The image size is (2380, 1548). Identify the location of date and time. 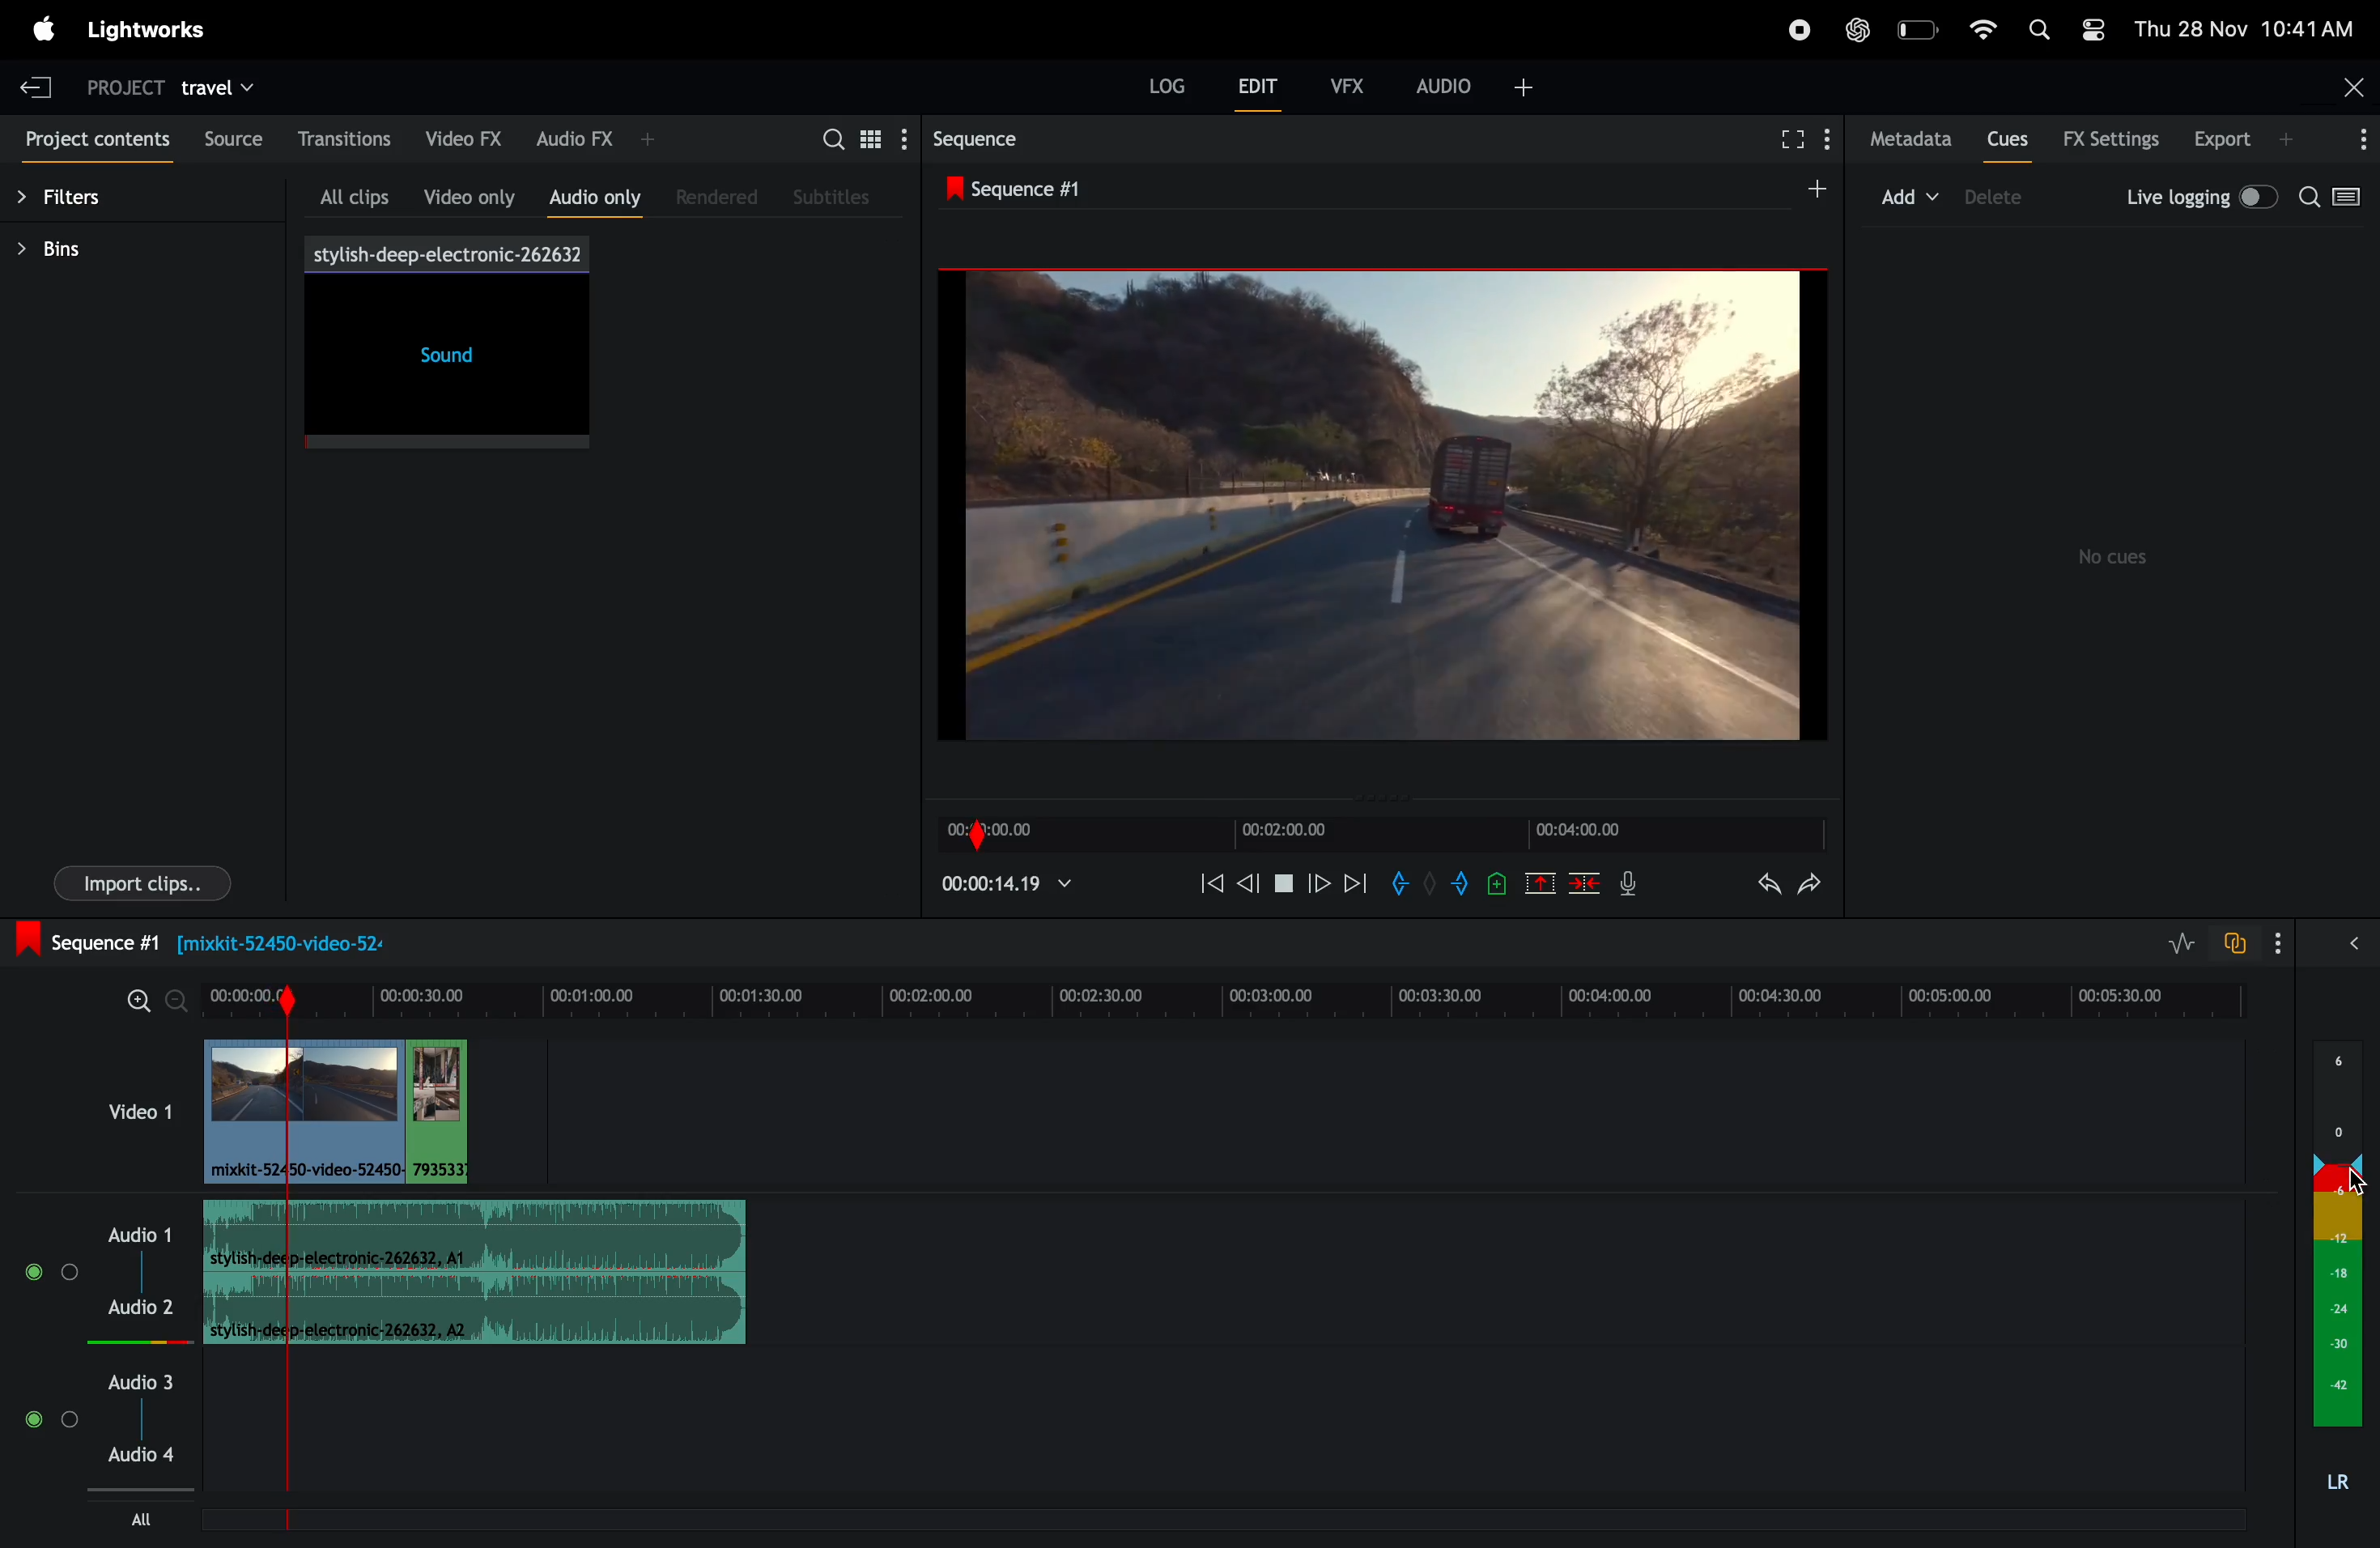
(2245, 27).